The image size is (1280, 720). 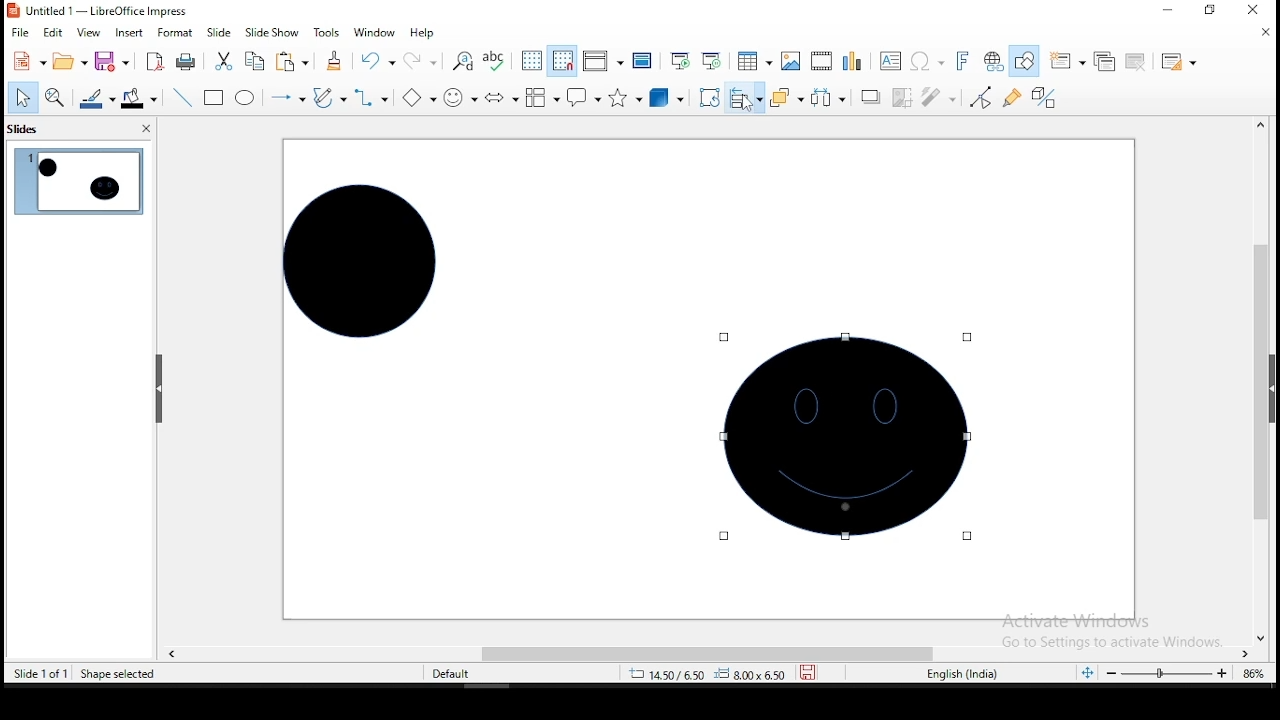 I want to click on minimize, so click(x=1168, y=10).